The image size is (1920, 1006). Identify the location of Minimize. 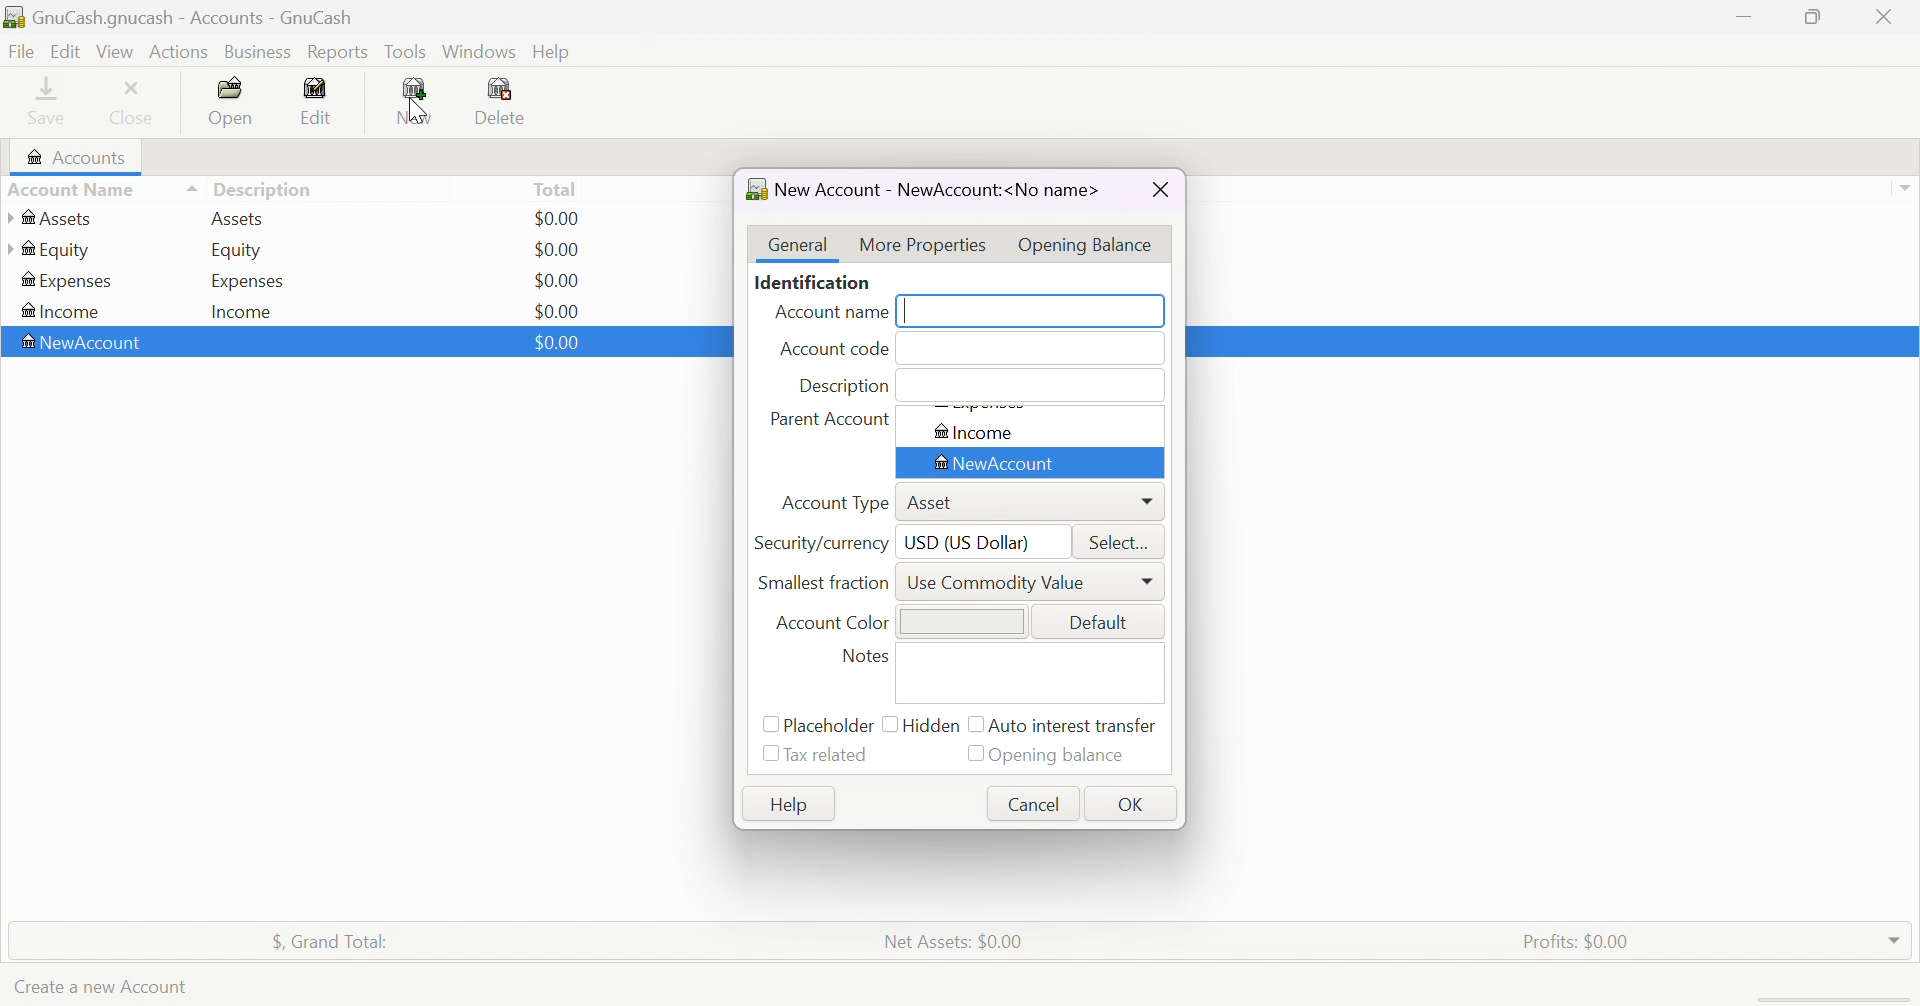
(1747, 16).